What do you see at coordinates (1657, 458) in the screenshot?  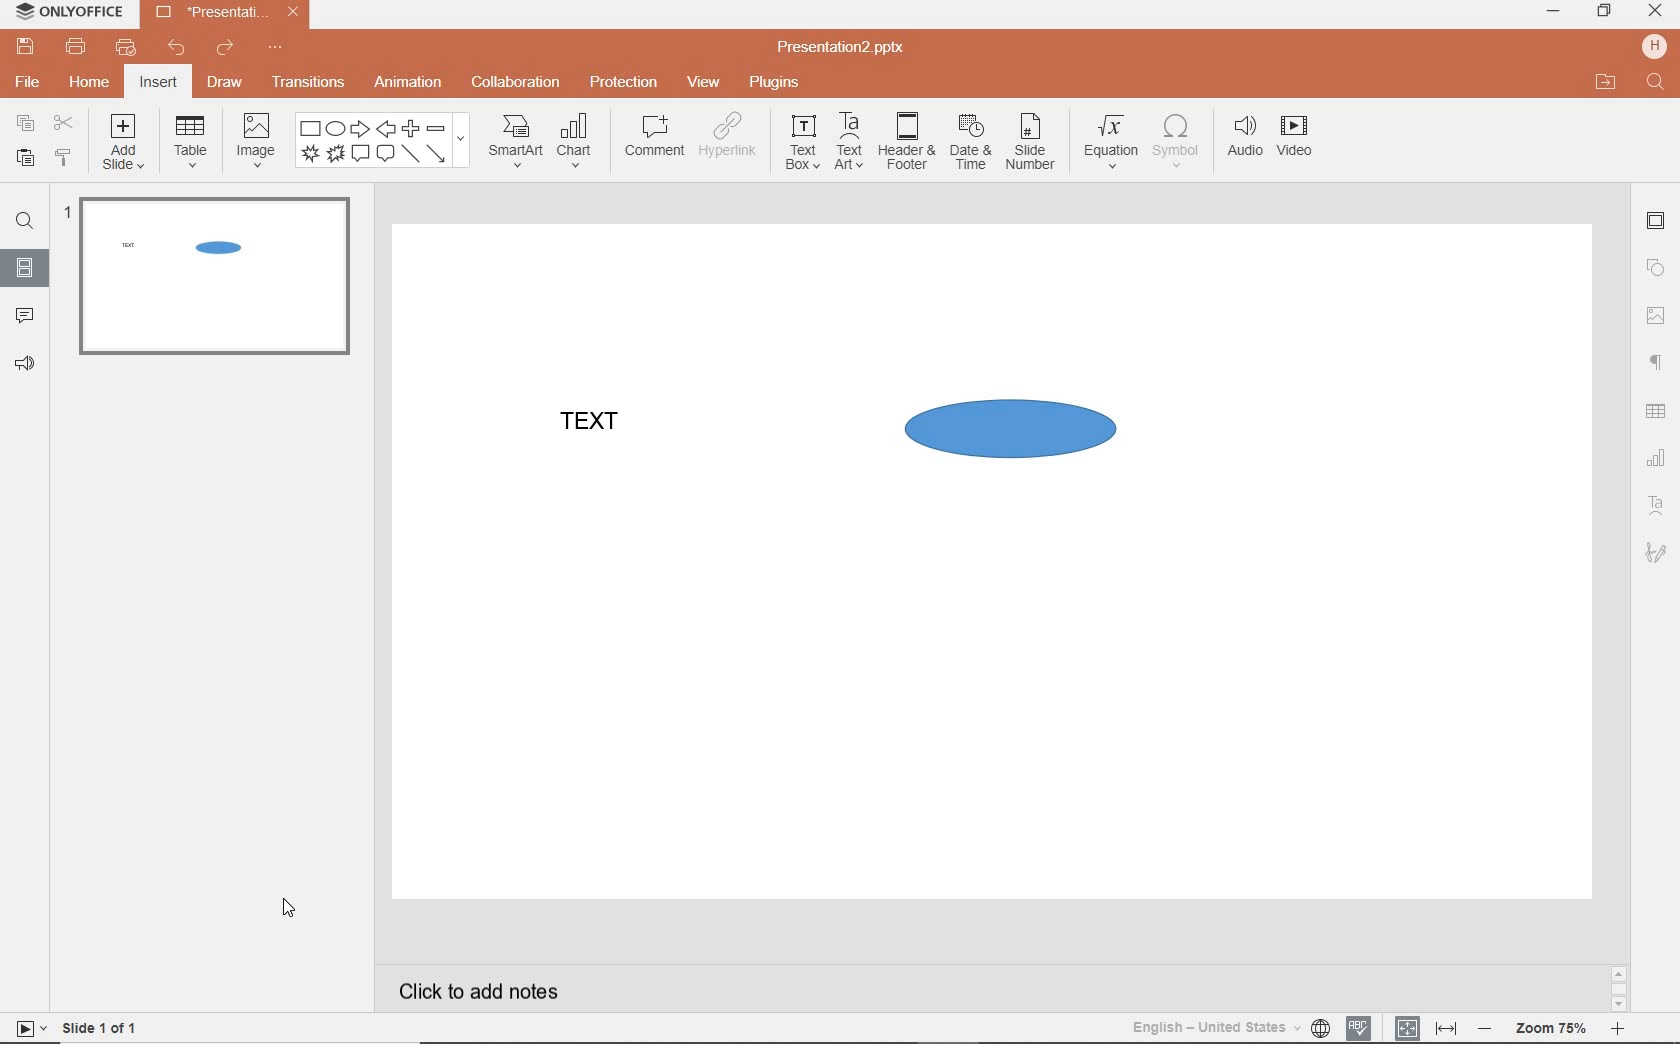 I see `CHART SETTINGS` at bounding box center [1657, 458].